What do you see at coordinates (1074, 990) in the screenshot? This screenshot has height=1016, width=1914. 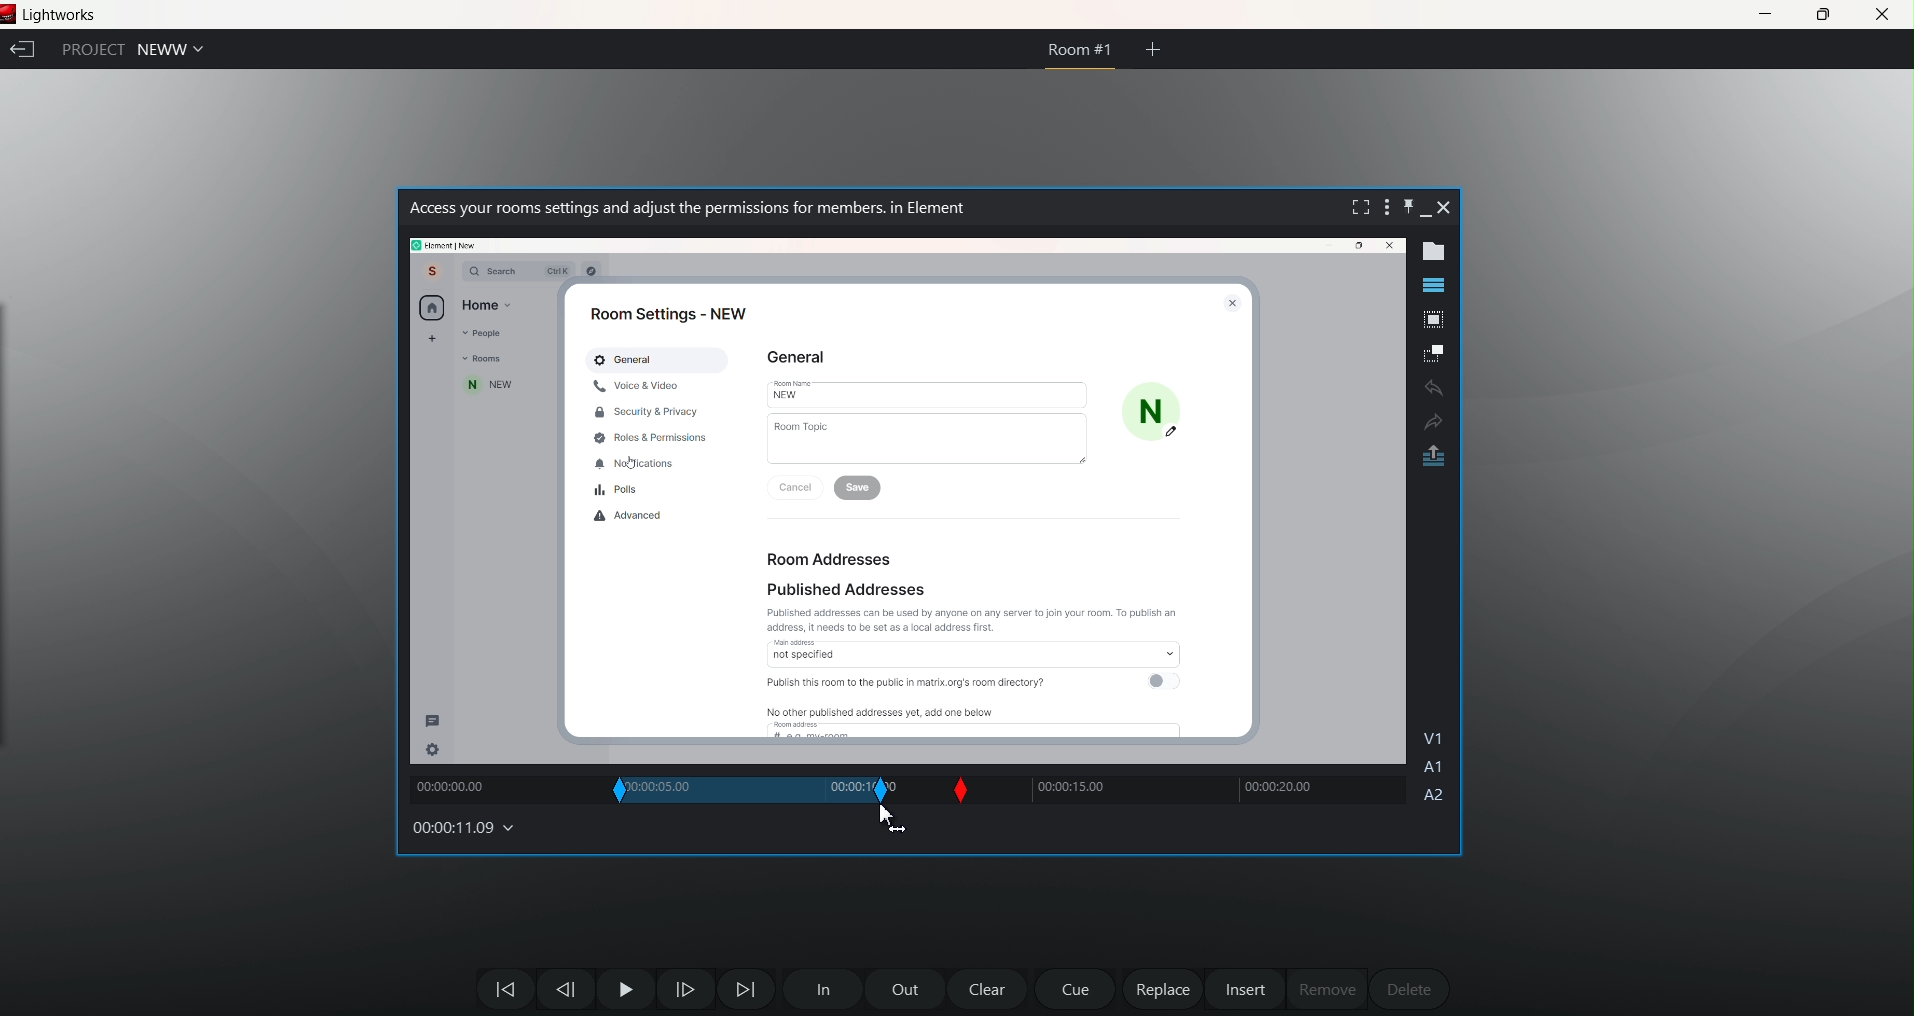 I see `cue` at bounding box center [1074, 990].